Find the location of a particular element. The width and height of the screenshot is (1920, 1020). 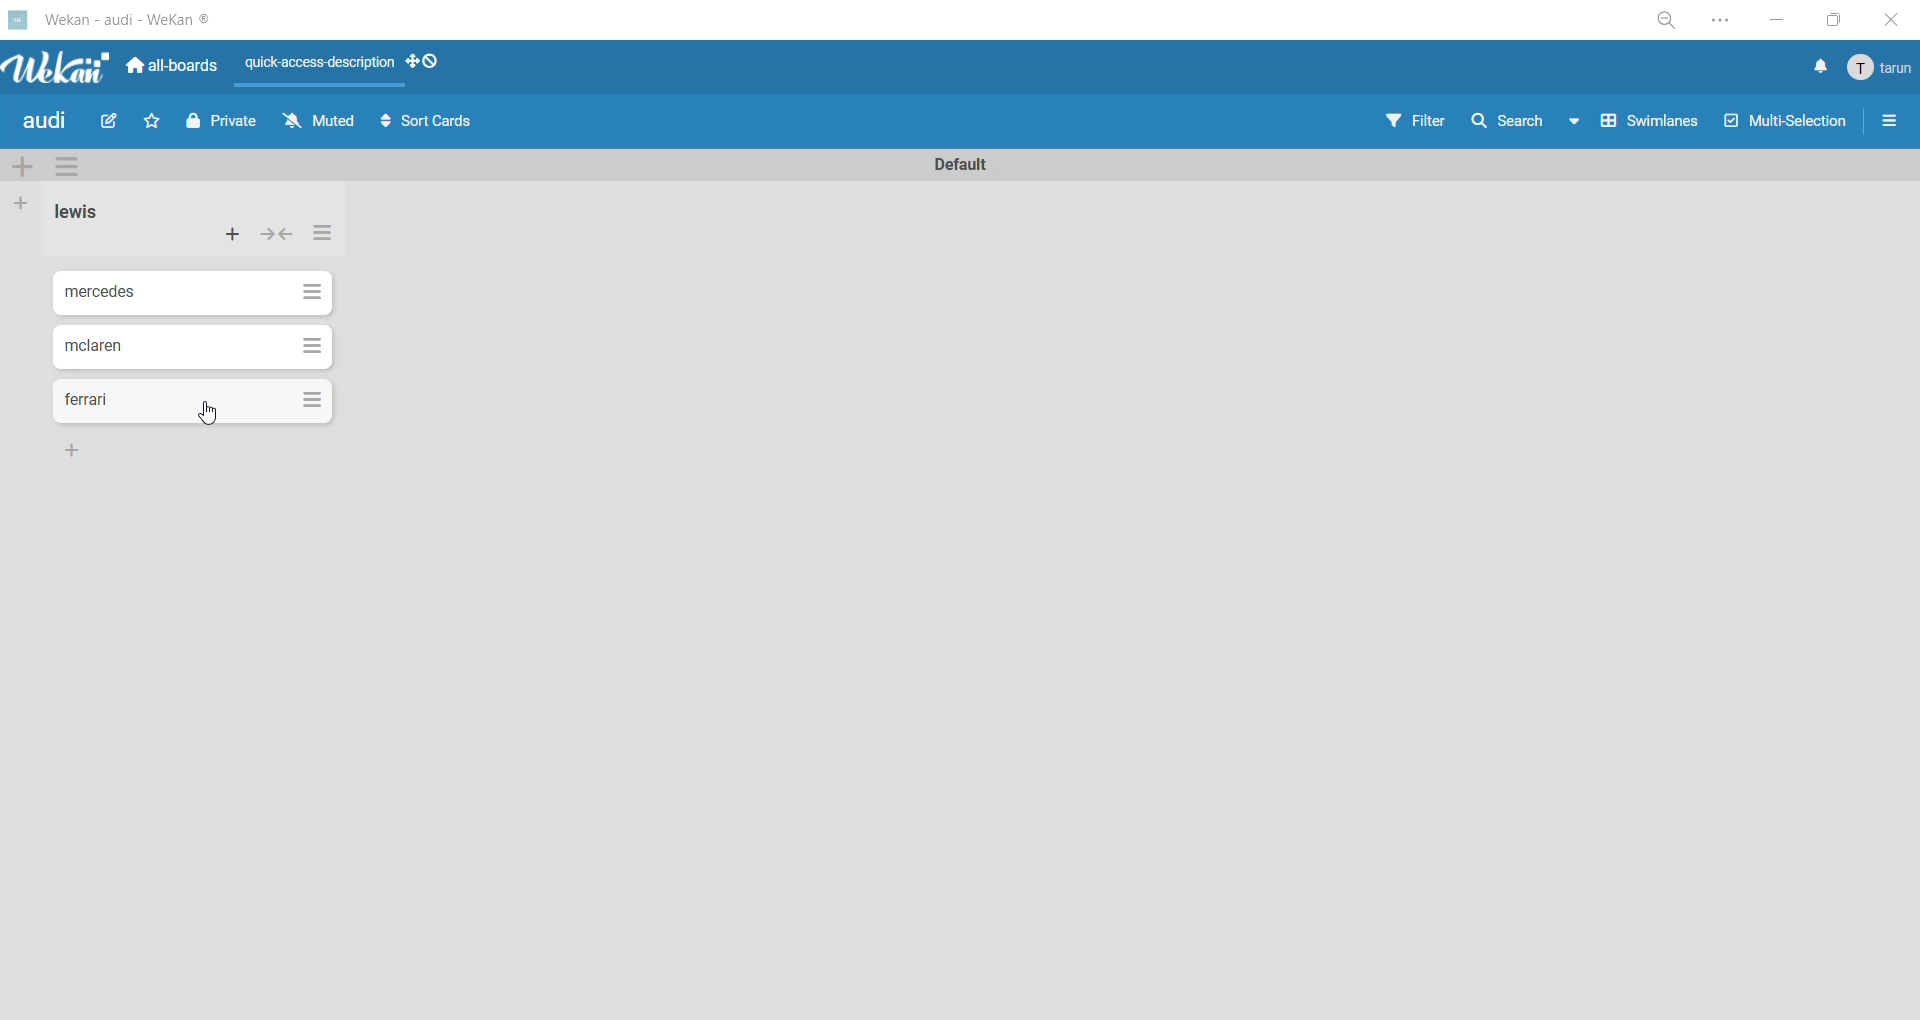

collapse is located at coordinates (280, 236).